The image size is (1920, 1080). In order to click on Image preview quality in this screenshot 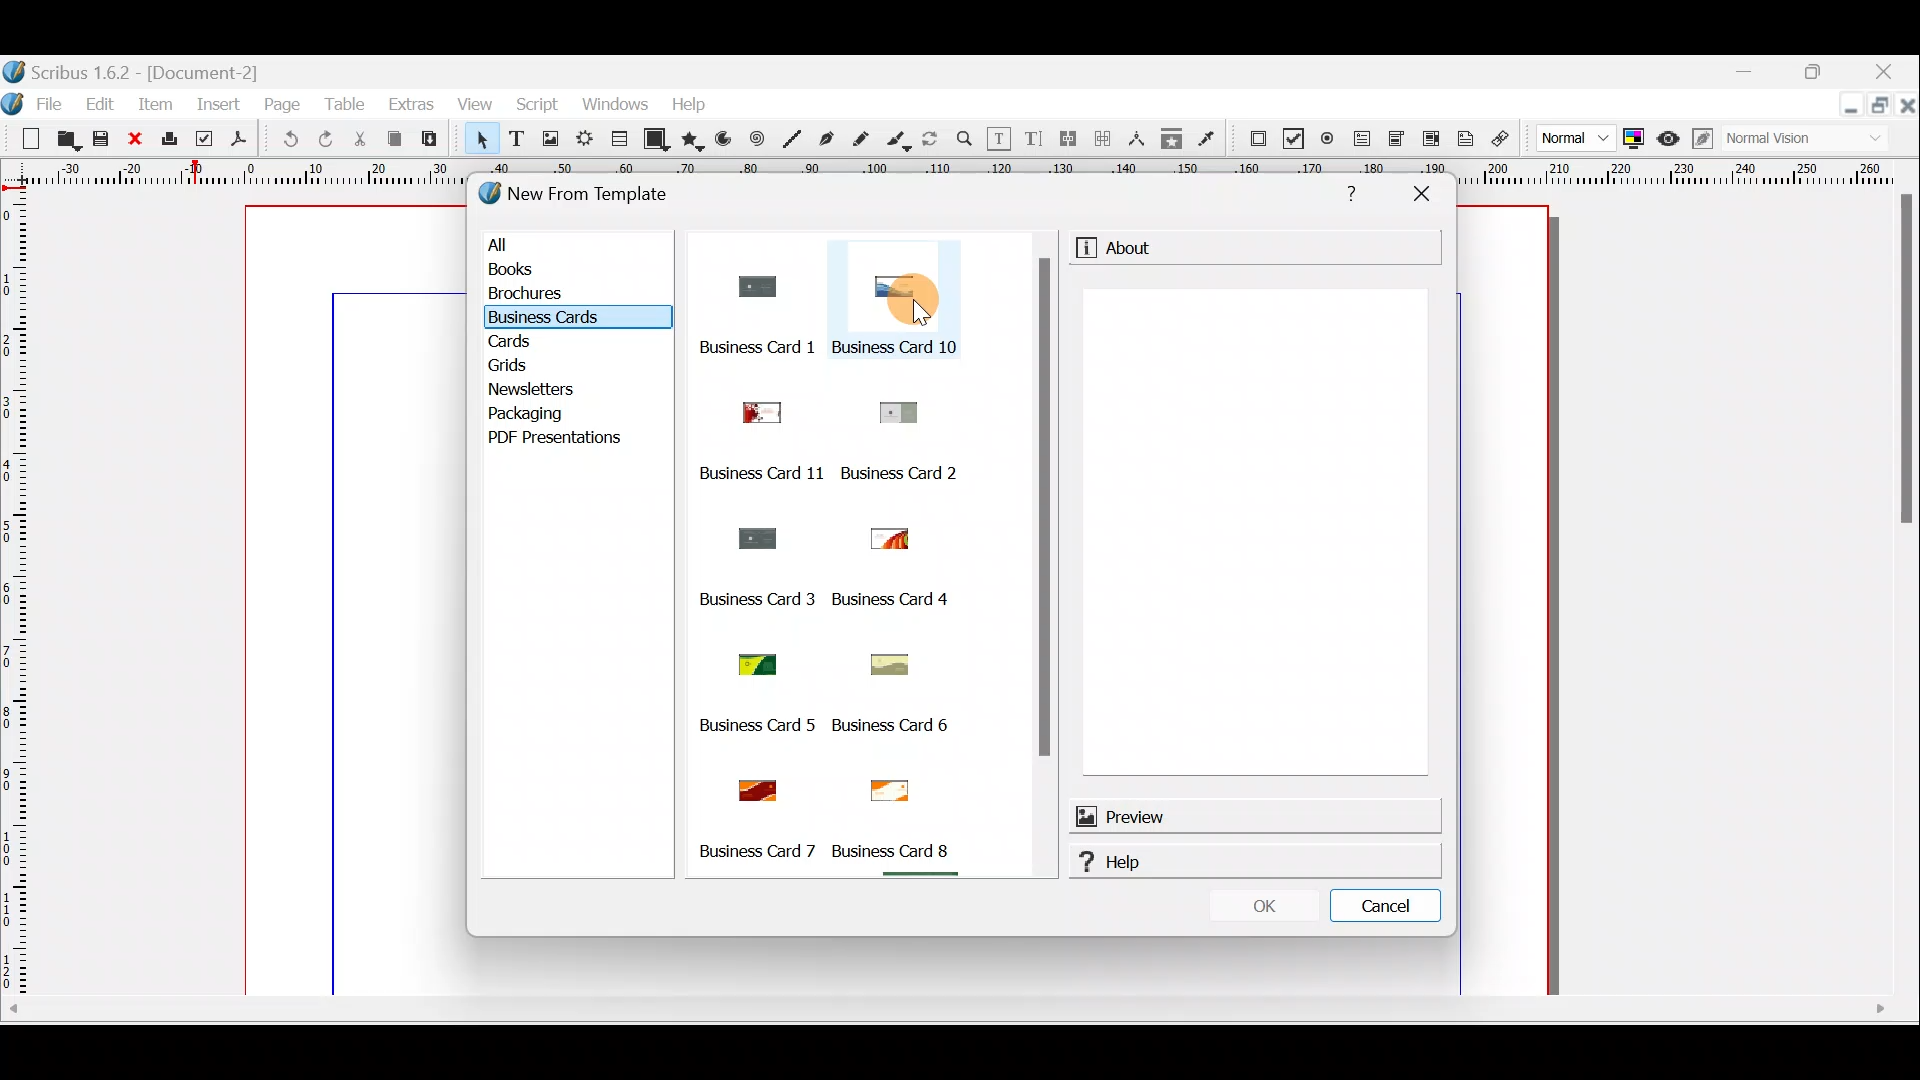, I will do `click(1565, 140)`.